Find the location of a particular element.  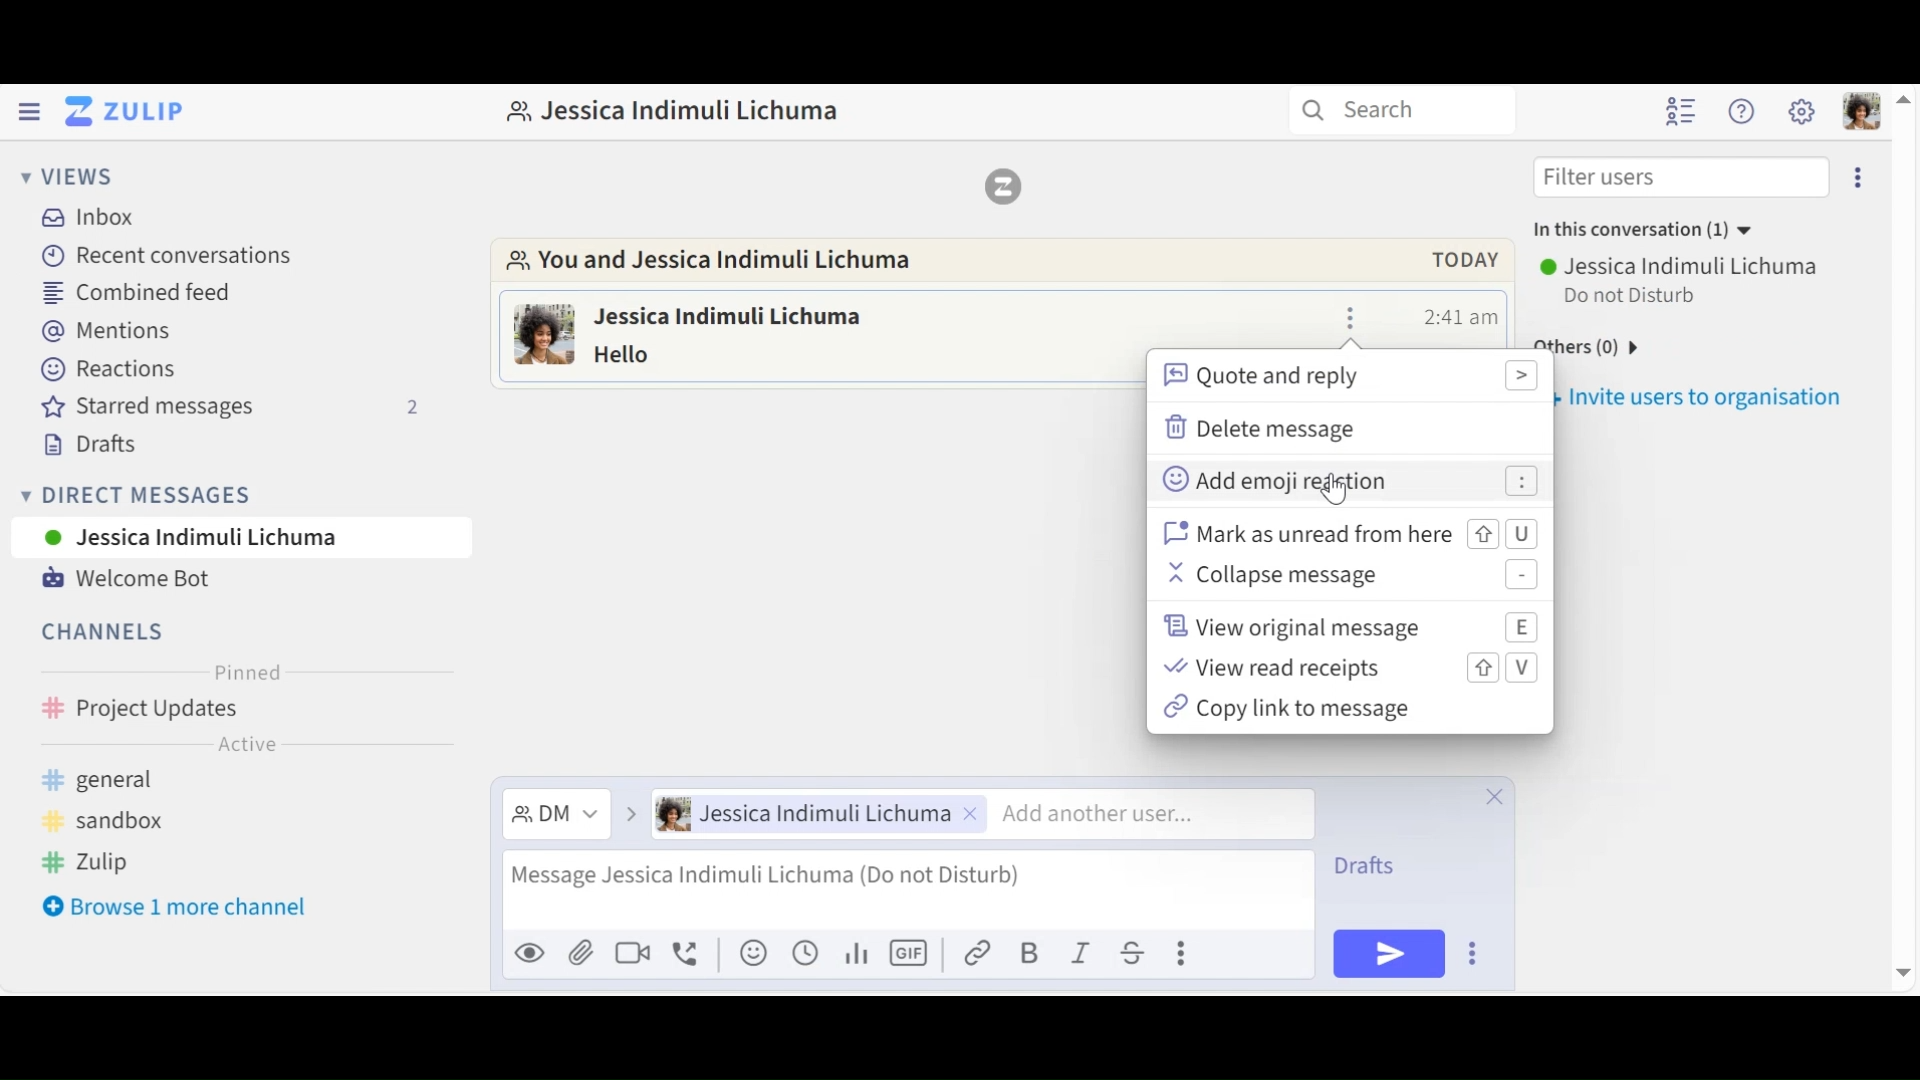

Close is located at coordinates (1496, 794).